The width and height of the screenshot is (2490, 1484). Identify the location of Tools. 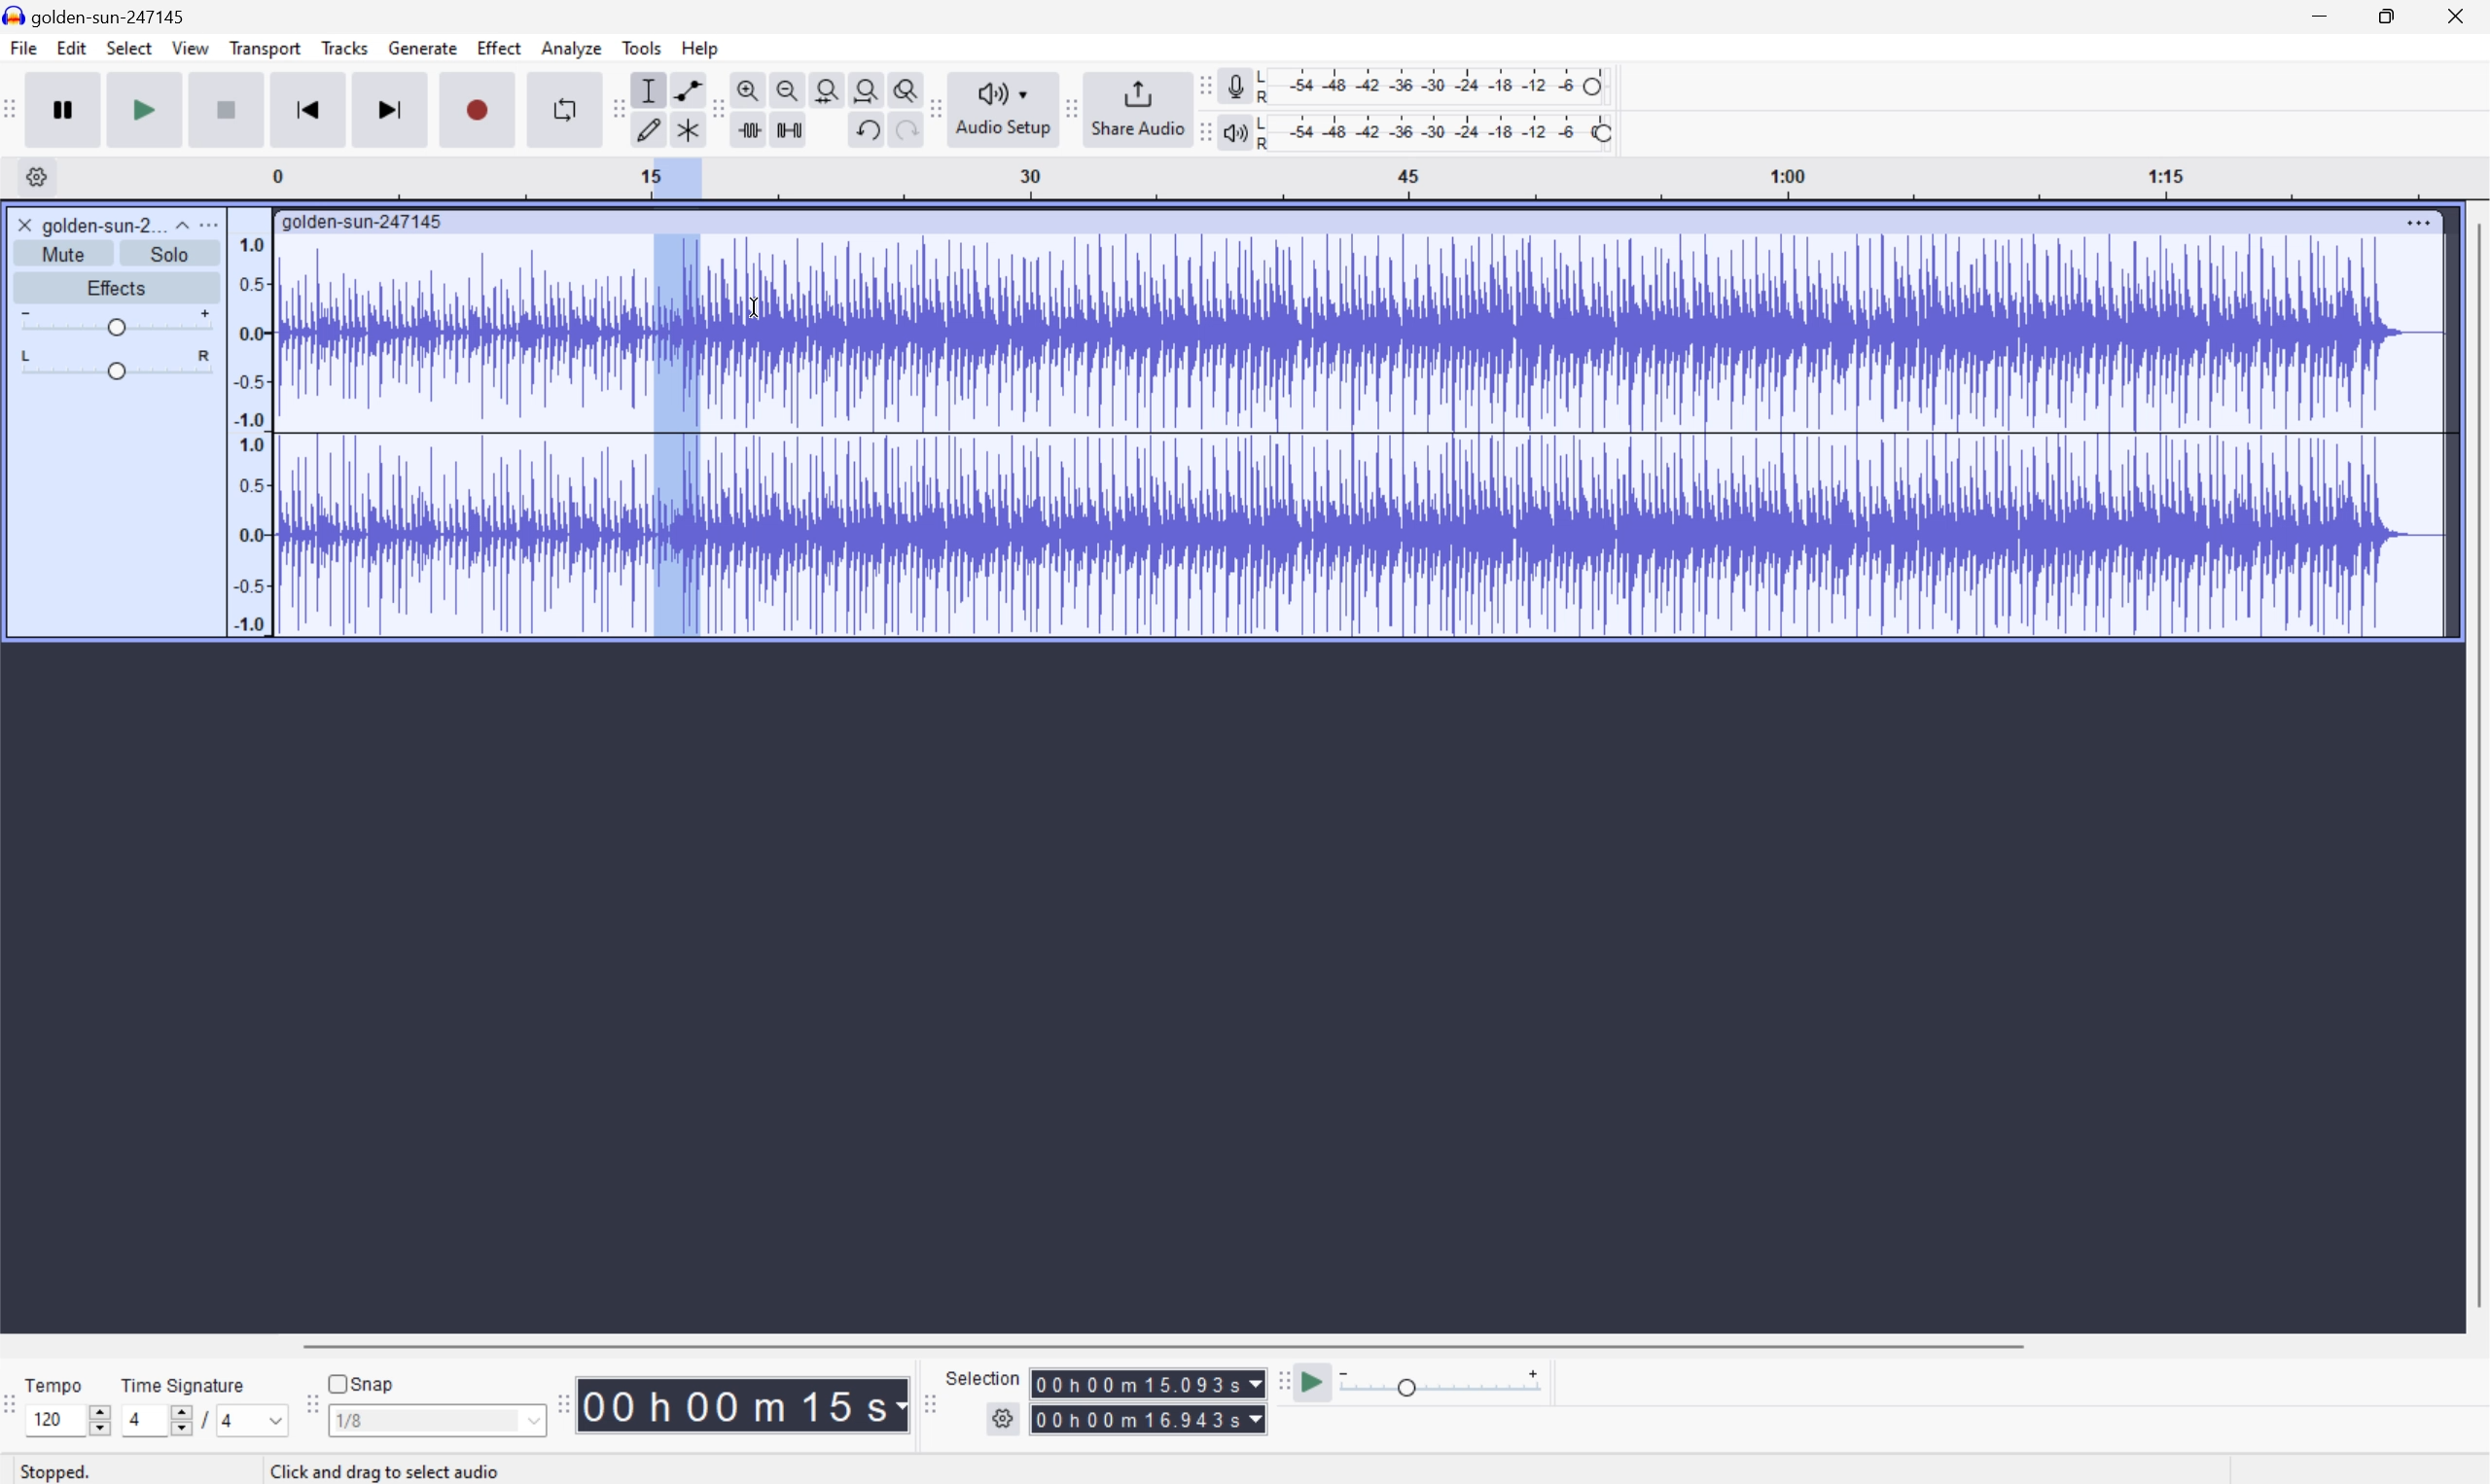
(643, 47).